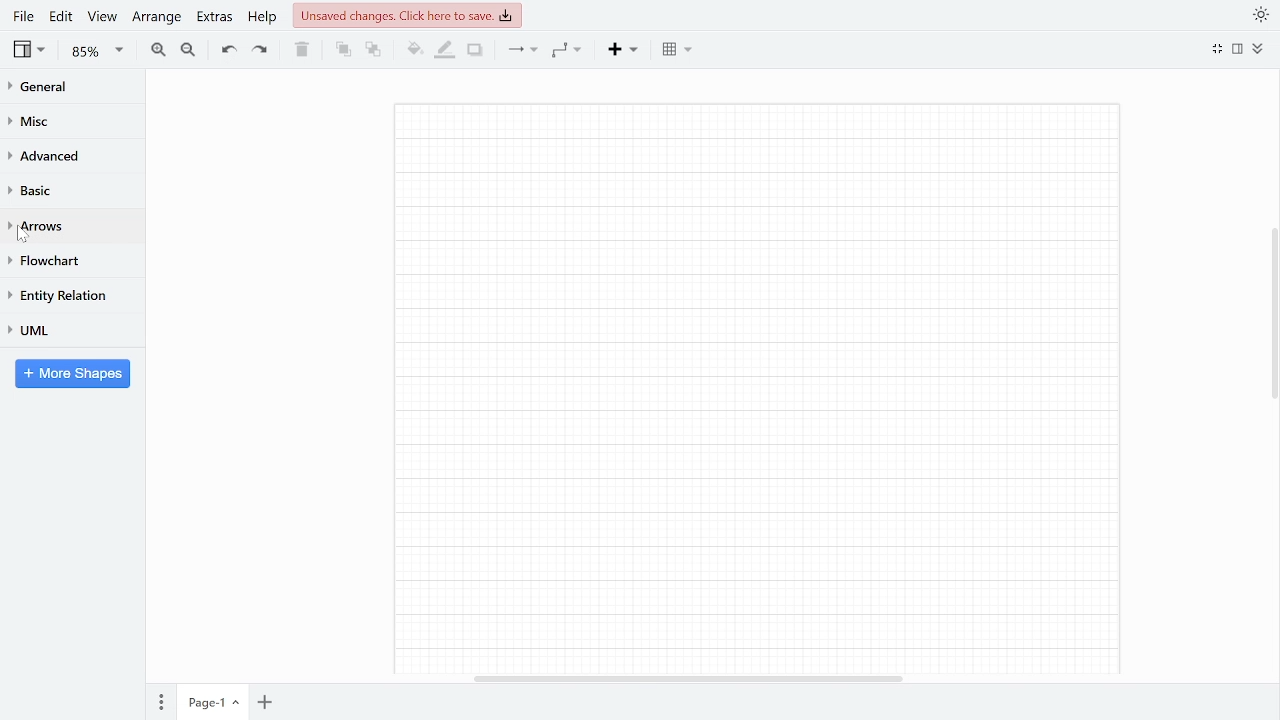 The width and height of the screenshot is (1280, 720). What do you see at coordinates (29, 51) in the screenshot?
I see `View` at bounding box center [29, 51].